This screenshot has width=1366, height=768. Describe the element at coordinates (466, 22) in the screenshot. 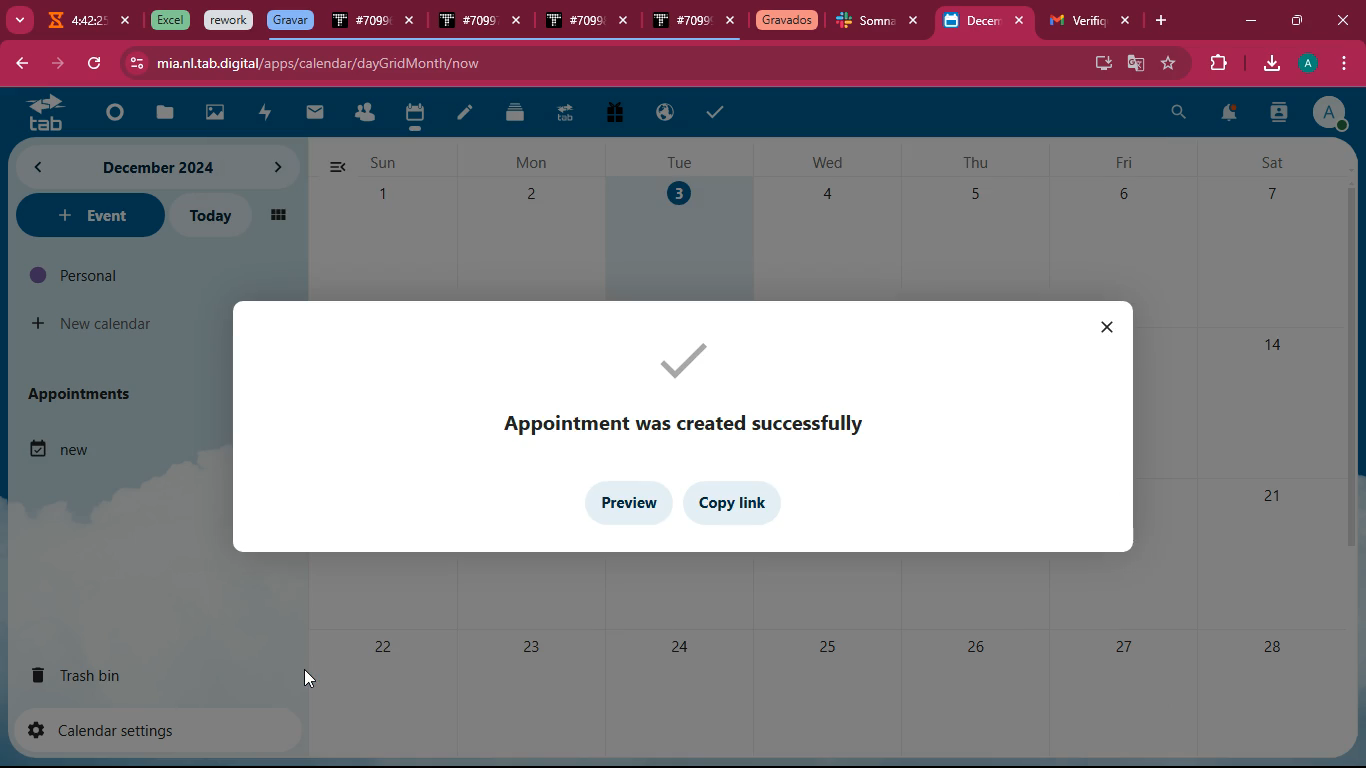

I see `tab` at that location.